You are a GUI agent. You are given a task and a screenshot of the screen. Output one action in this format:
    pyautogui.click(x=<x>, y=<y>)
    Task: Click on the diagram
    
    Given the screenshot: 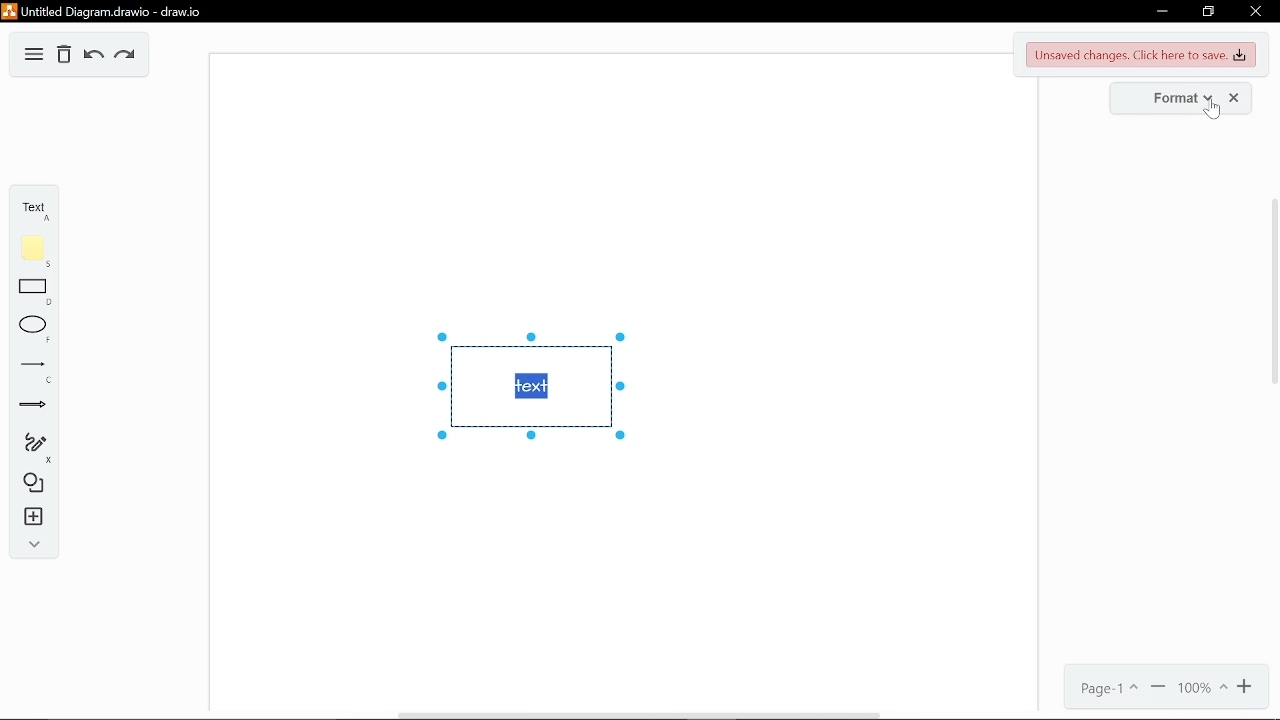 What is the action you would take?
    pyautogui.click(x=34, y=54)
    